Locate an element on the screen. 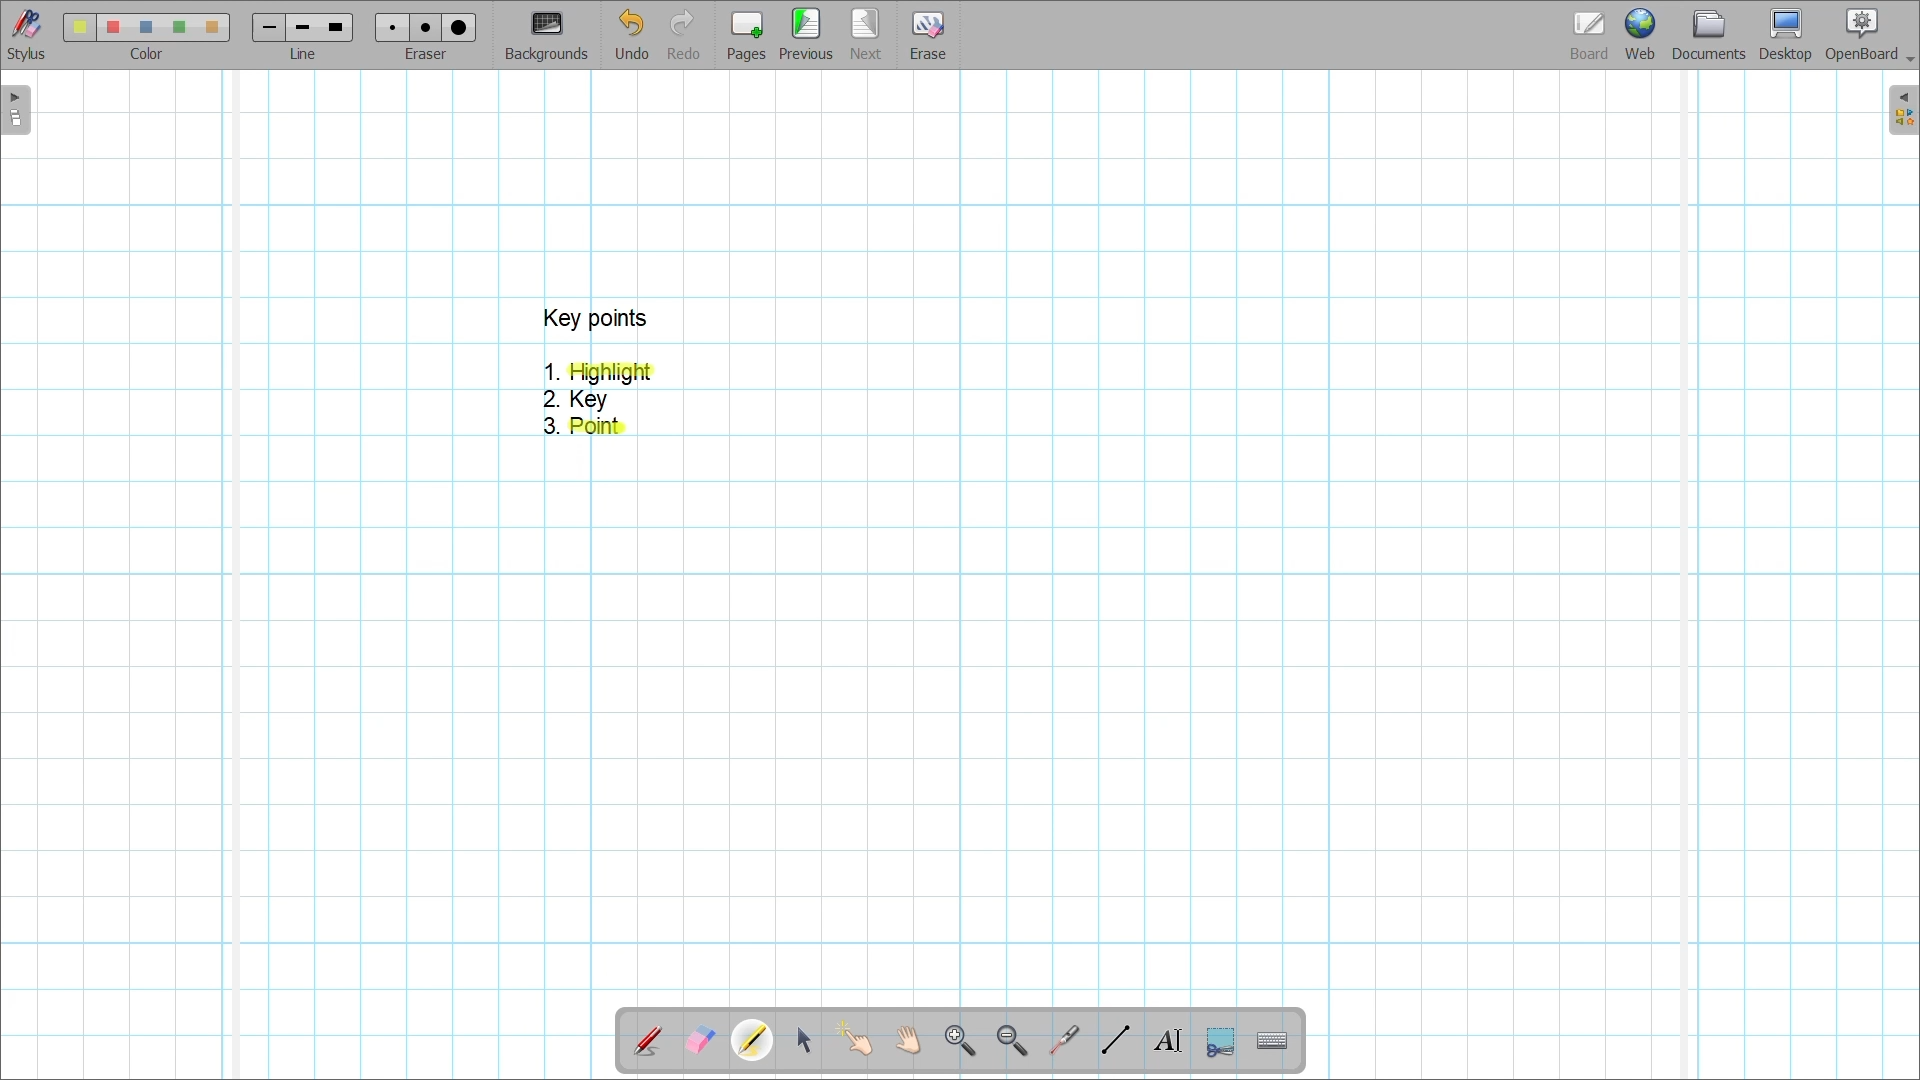  Stylus menu at the bottom of the page is located at coordinates (28, 35).